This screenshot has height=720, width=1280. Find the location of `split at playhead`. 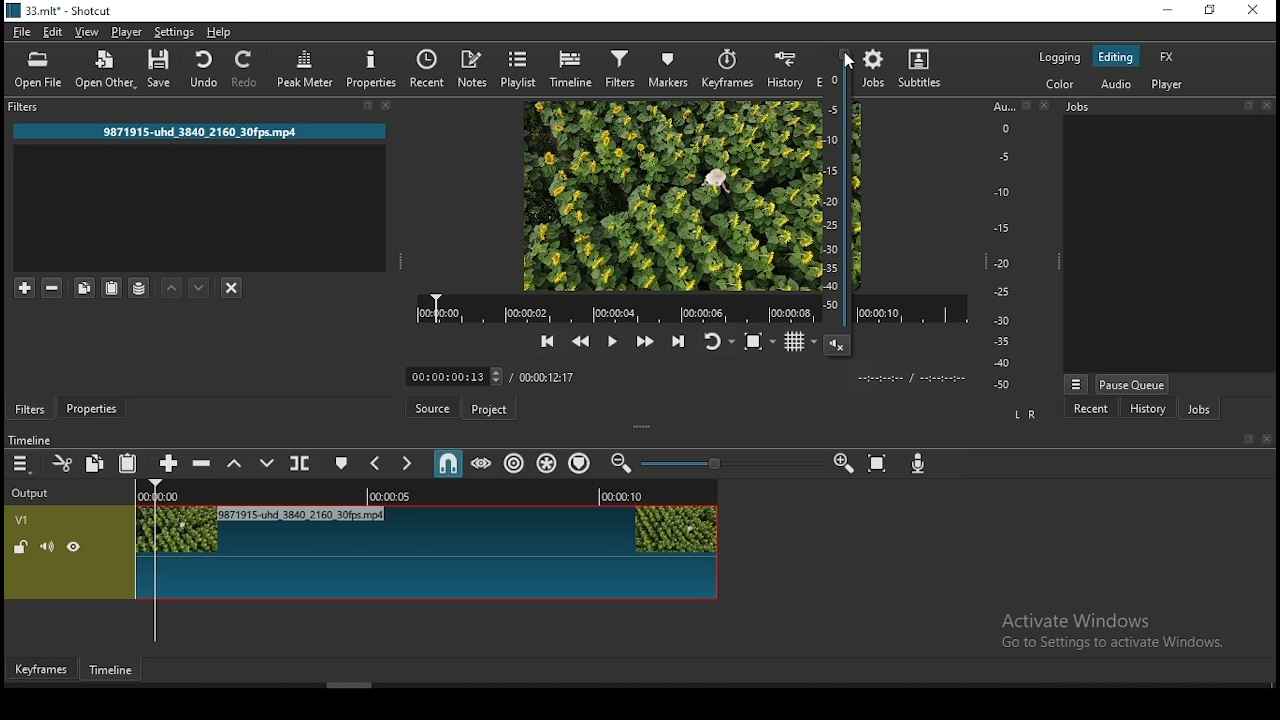

split at playhead is located at coordinates (302, 463).